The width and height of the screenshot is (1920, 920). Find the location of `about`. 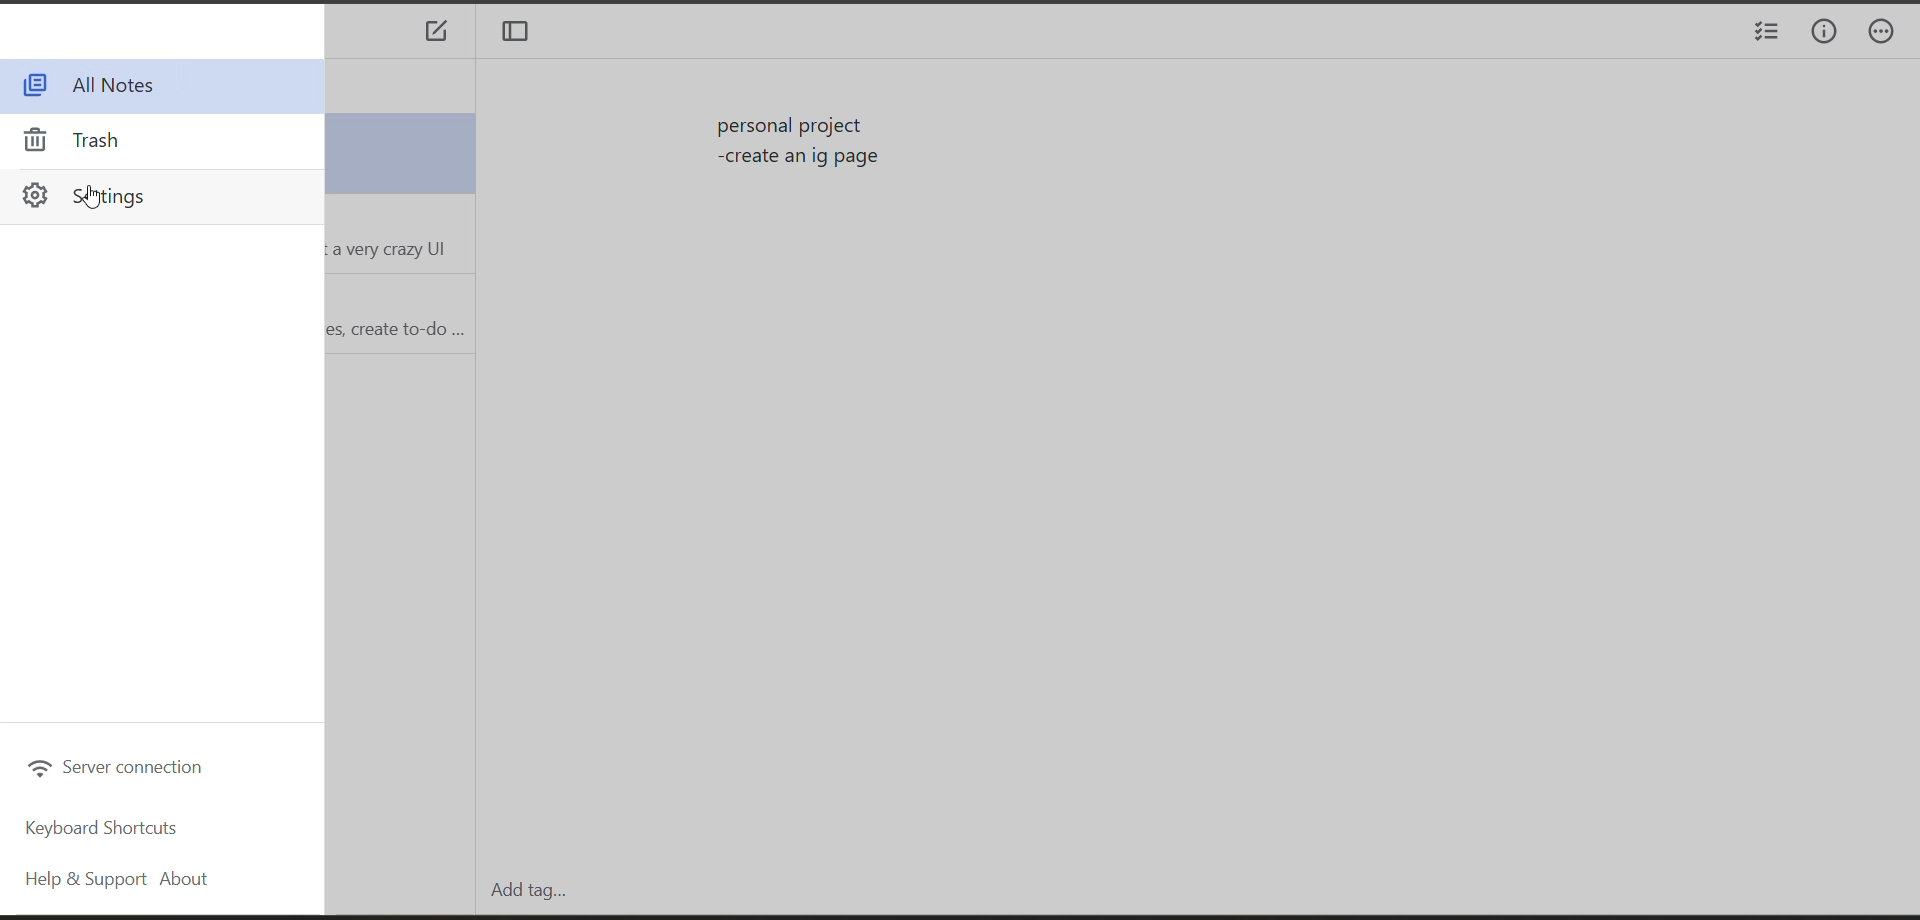

about is located at coordinates (190, 881).